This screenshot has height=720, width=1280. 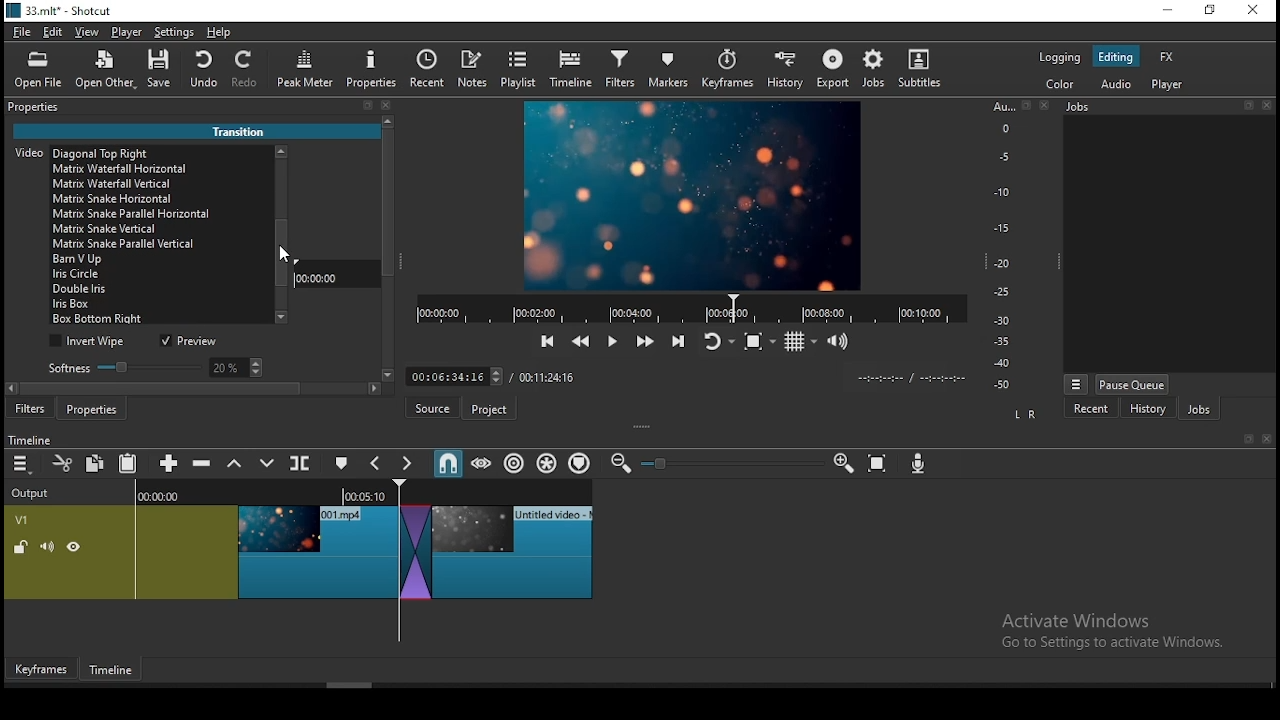 What do you see at coordinates (40, 106) in the screenshot?
I see `properties` at bounding box center [40, 106].